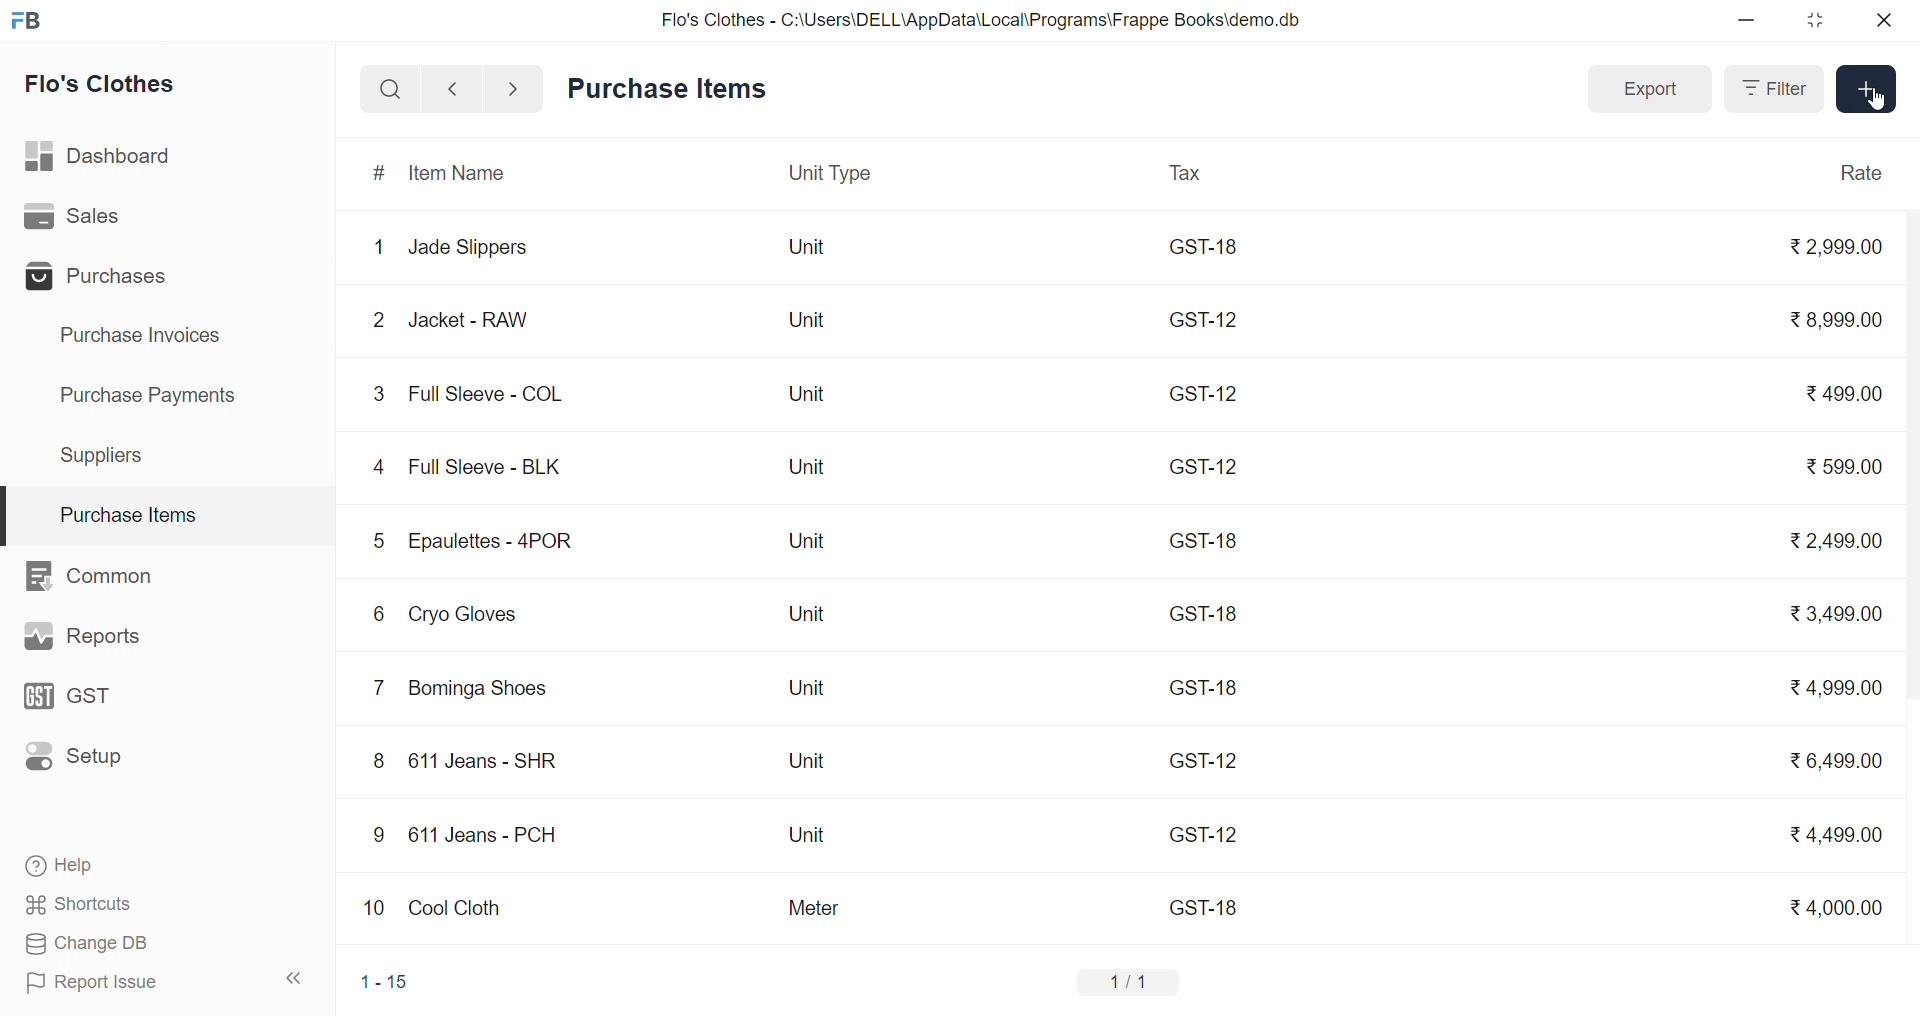 Image resolution: width=1920 pixels, height=1016 pixels. Describe the element at coordinates (382, 173) in the screenshot. I see `#` at that location.